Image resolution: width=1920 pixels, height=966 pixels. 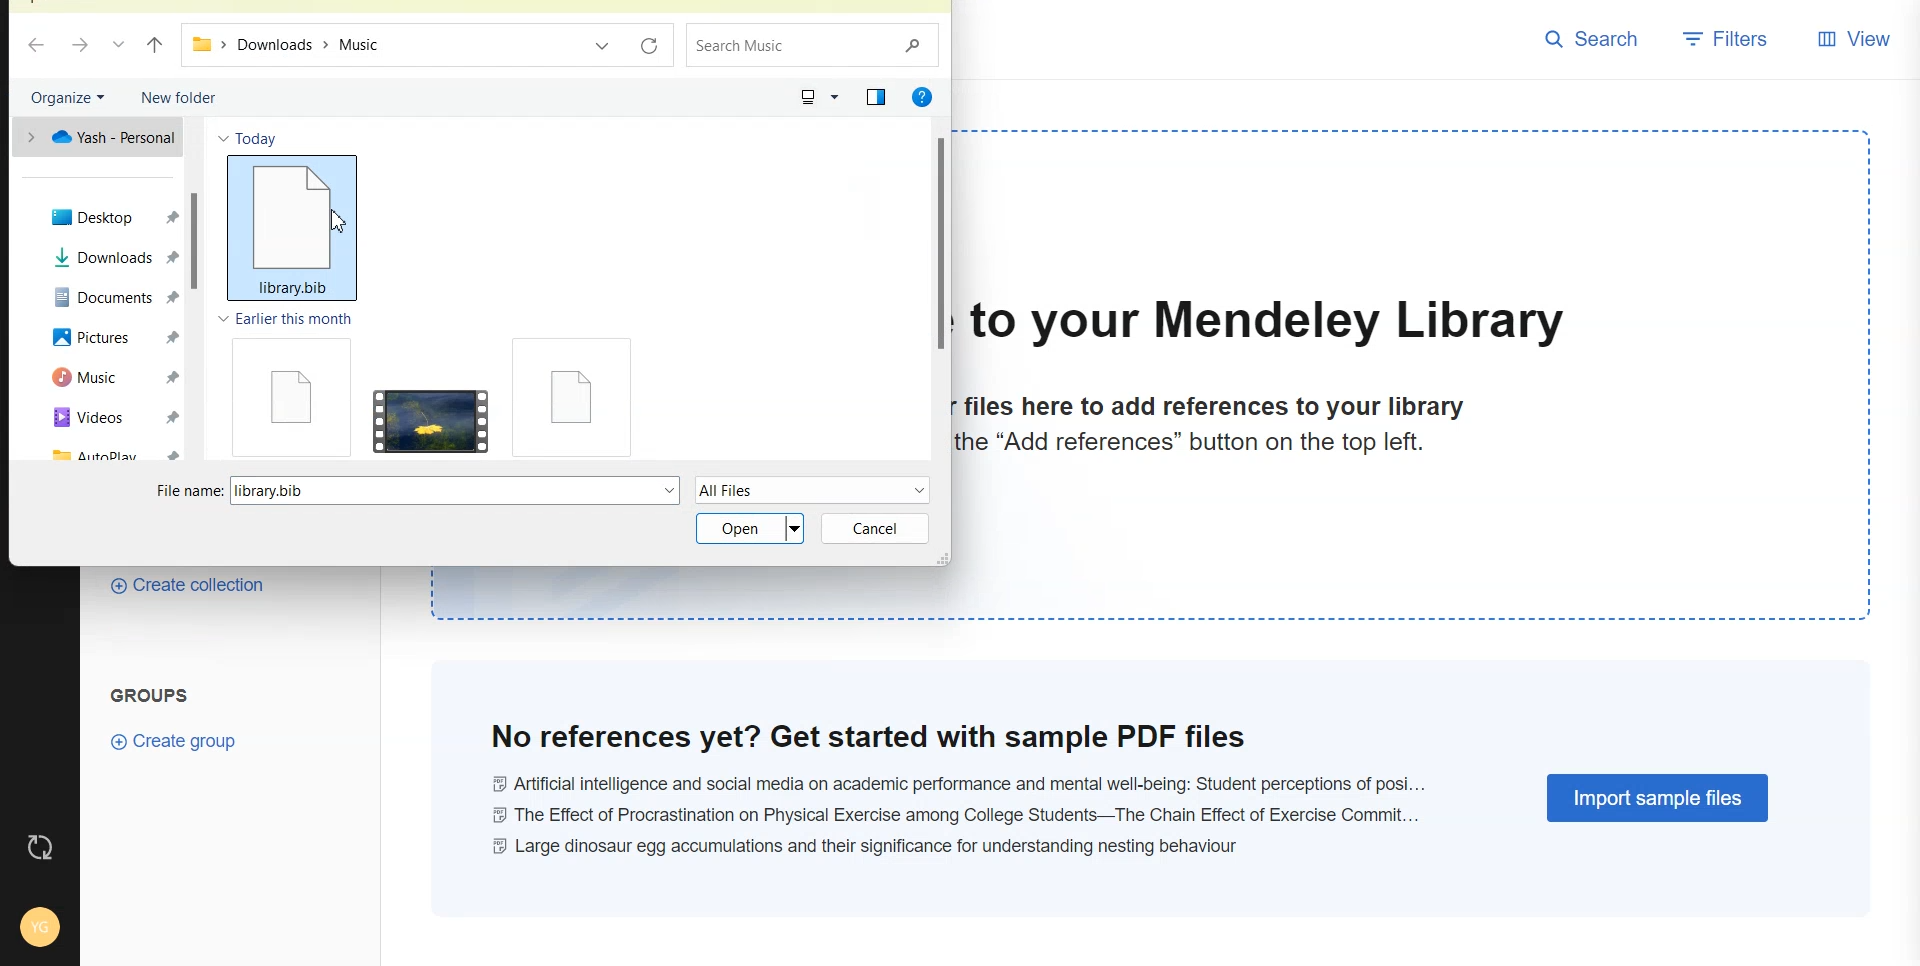 What do you see at coordinates (105, 338) in the screenshot?
I see `Pictures` at bounding box center [105, 338].